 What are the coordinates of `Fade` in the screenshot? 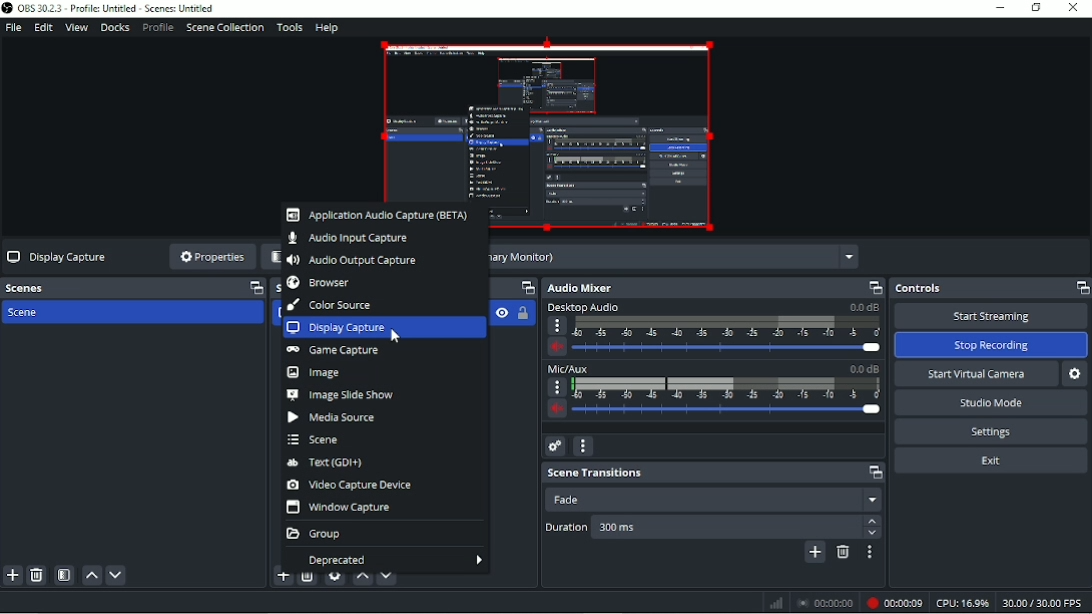 It's located at (712, 499).